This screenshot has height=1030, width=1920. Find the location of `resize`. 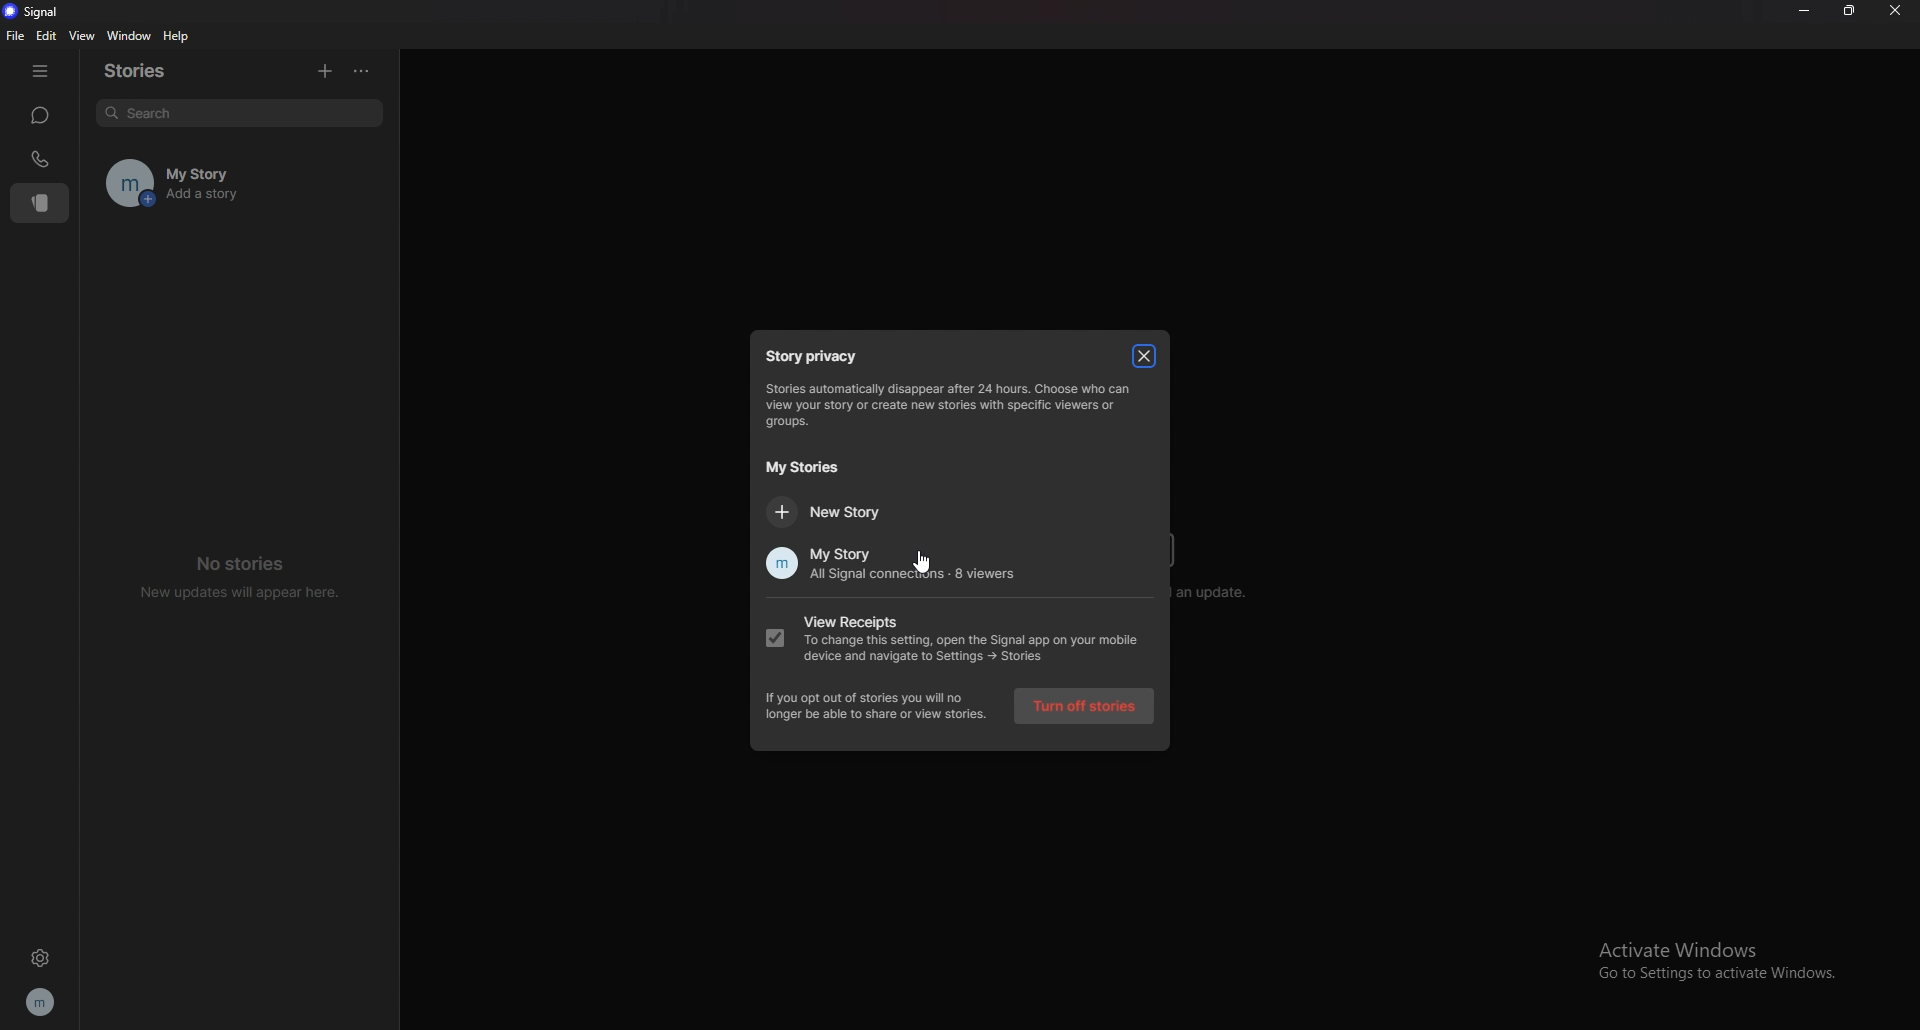

resize is located at coordinates (1849, 11).